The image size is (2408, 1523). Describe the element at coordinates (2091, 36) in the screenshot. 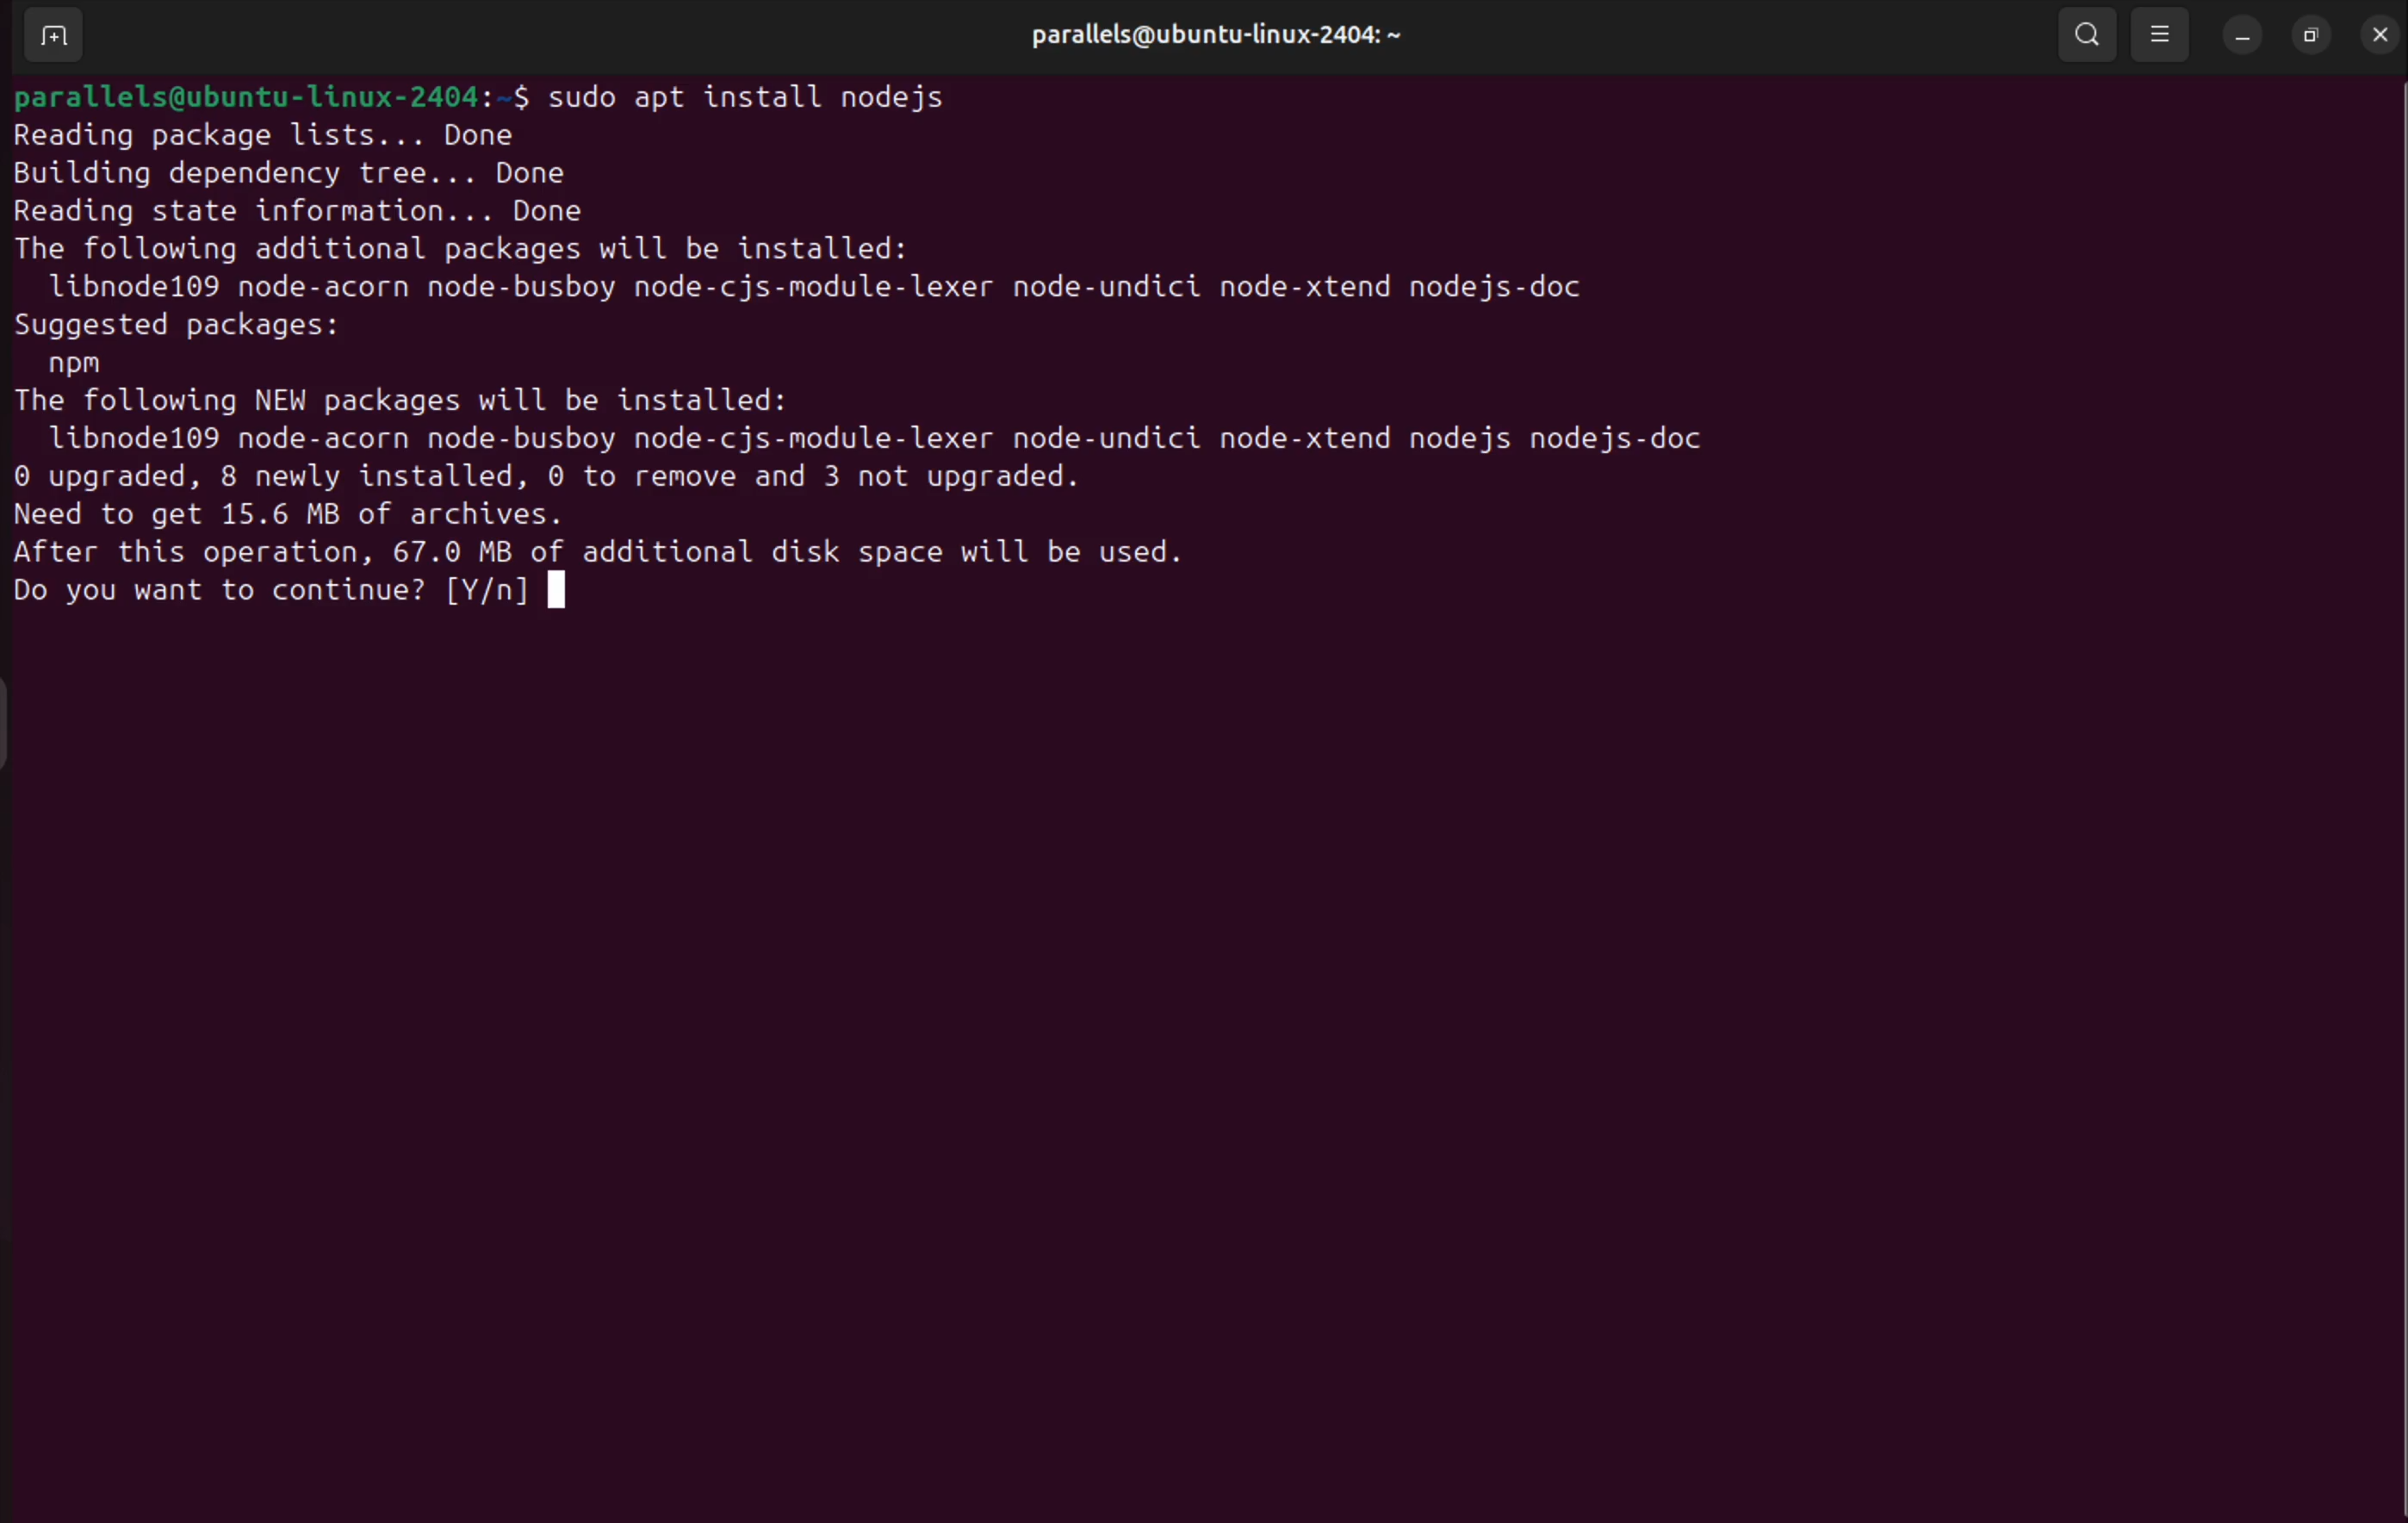

I see `search` at that location.